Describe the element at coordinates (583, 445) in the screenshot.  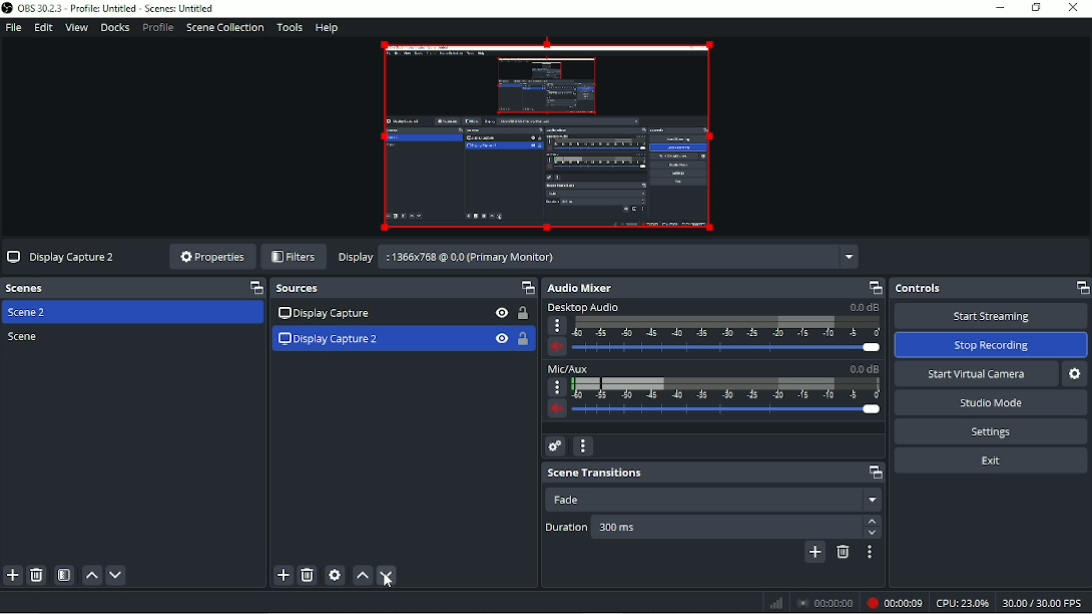
I see `Audio mixer menu` at that location.